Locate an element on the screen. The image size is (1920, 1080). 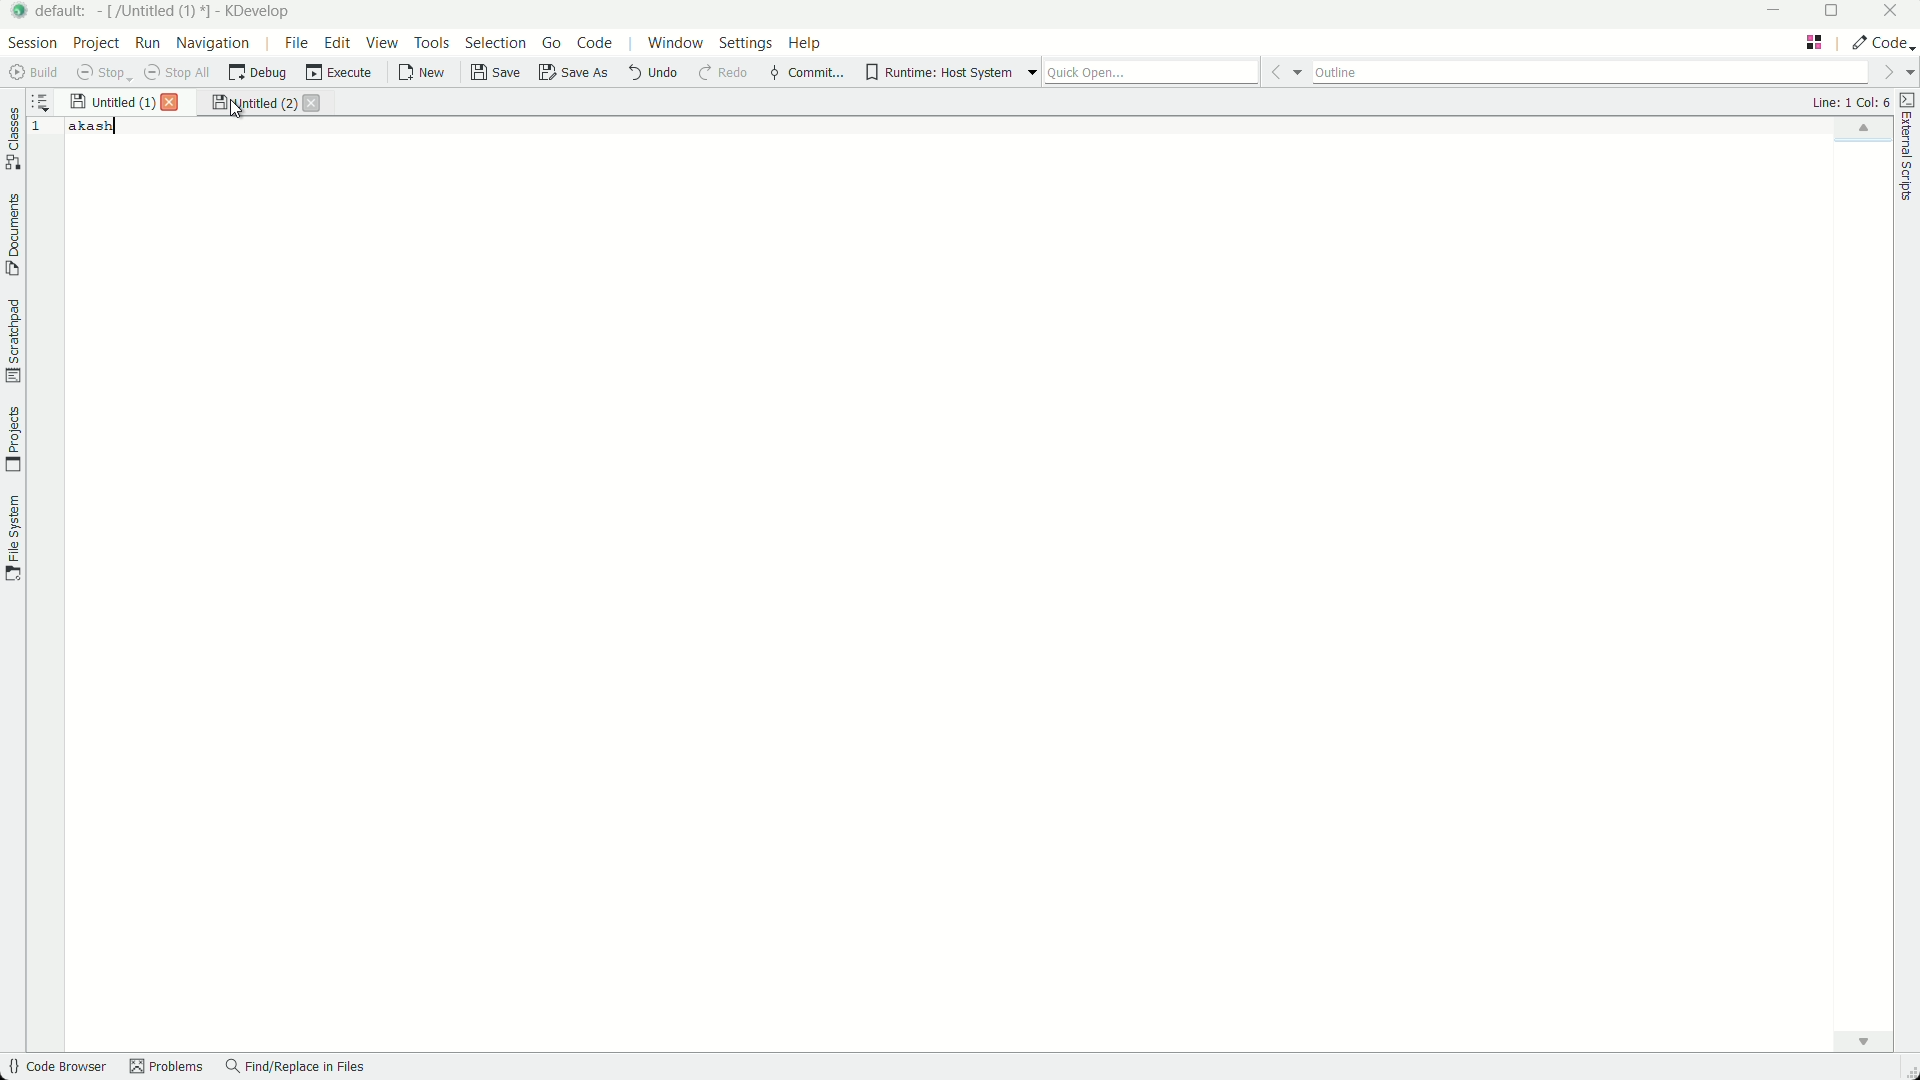
tools menu is located at coordinates (428, 43).